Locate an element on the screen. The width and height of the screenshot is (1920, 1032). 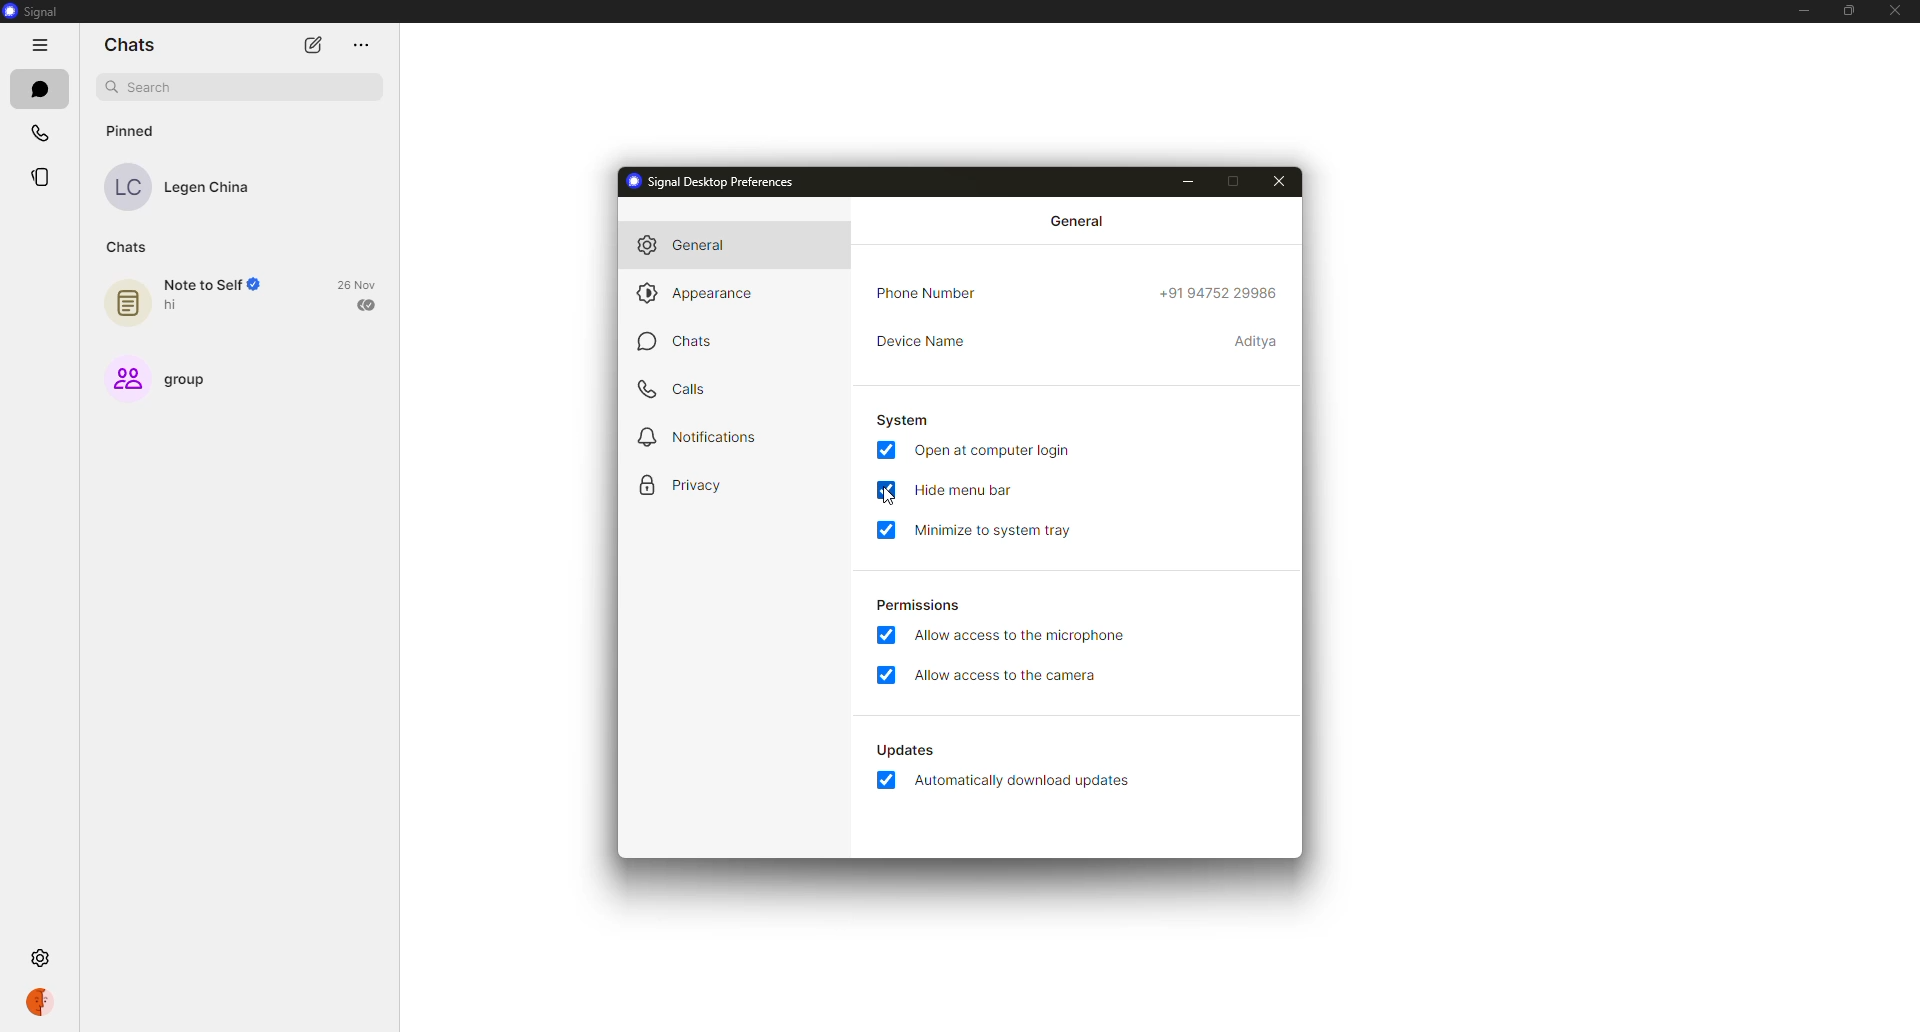
sent is located at coordinates (368, 306).